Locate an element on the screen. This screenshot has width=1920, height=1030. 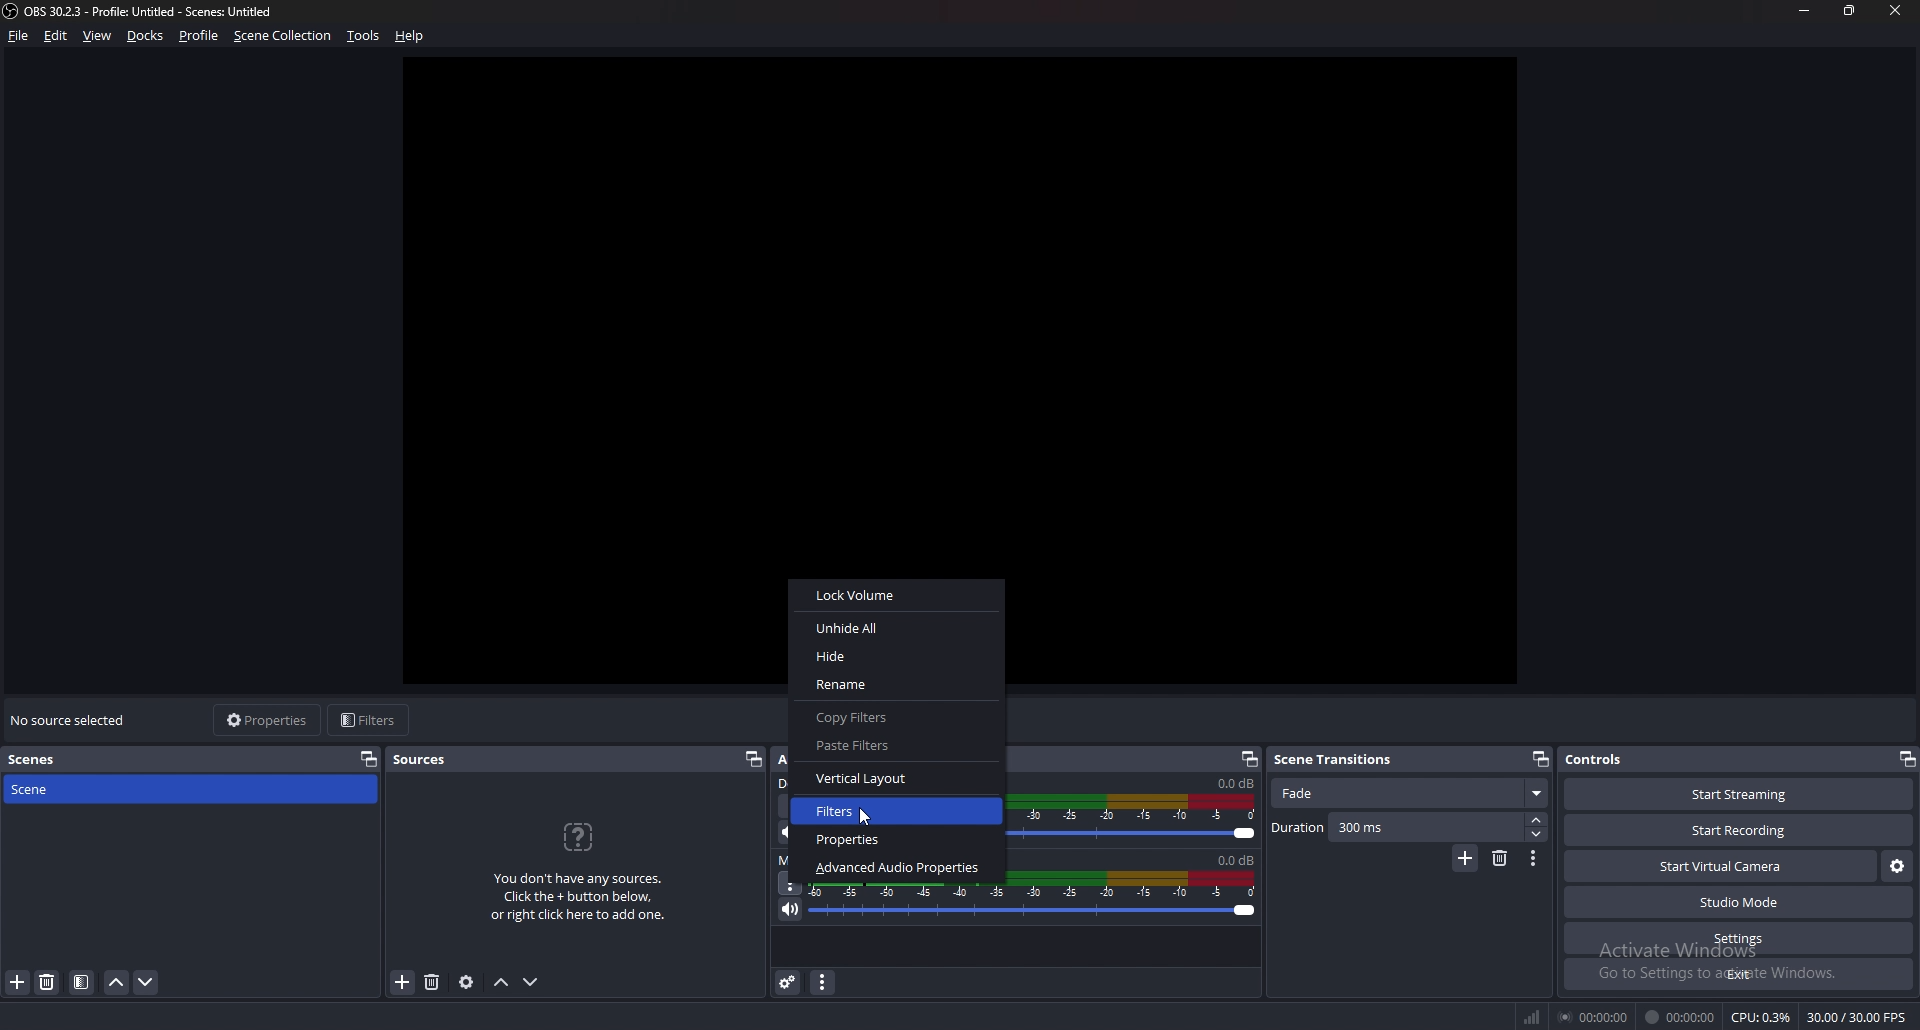
docks is located at coordinates (145, 36).